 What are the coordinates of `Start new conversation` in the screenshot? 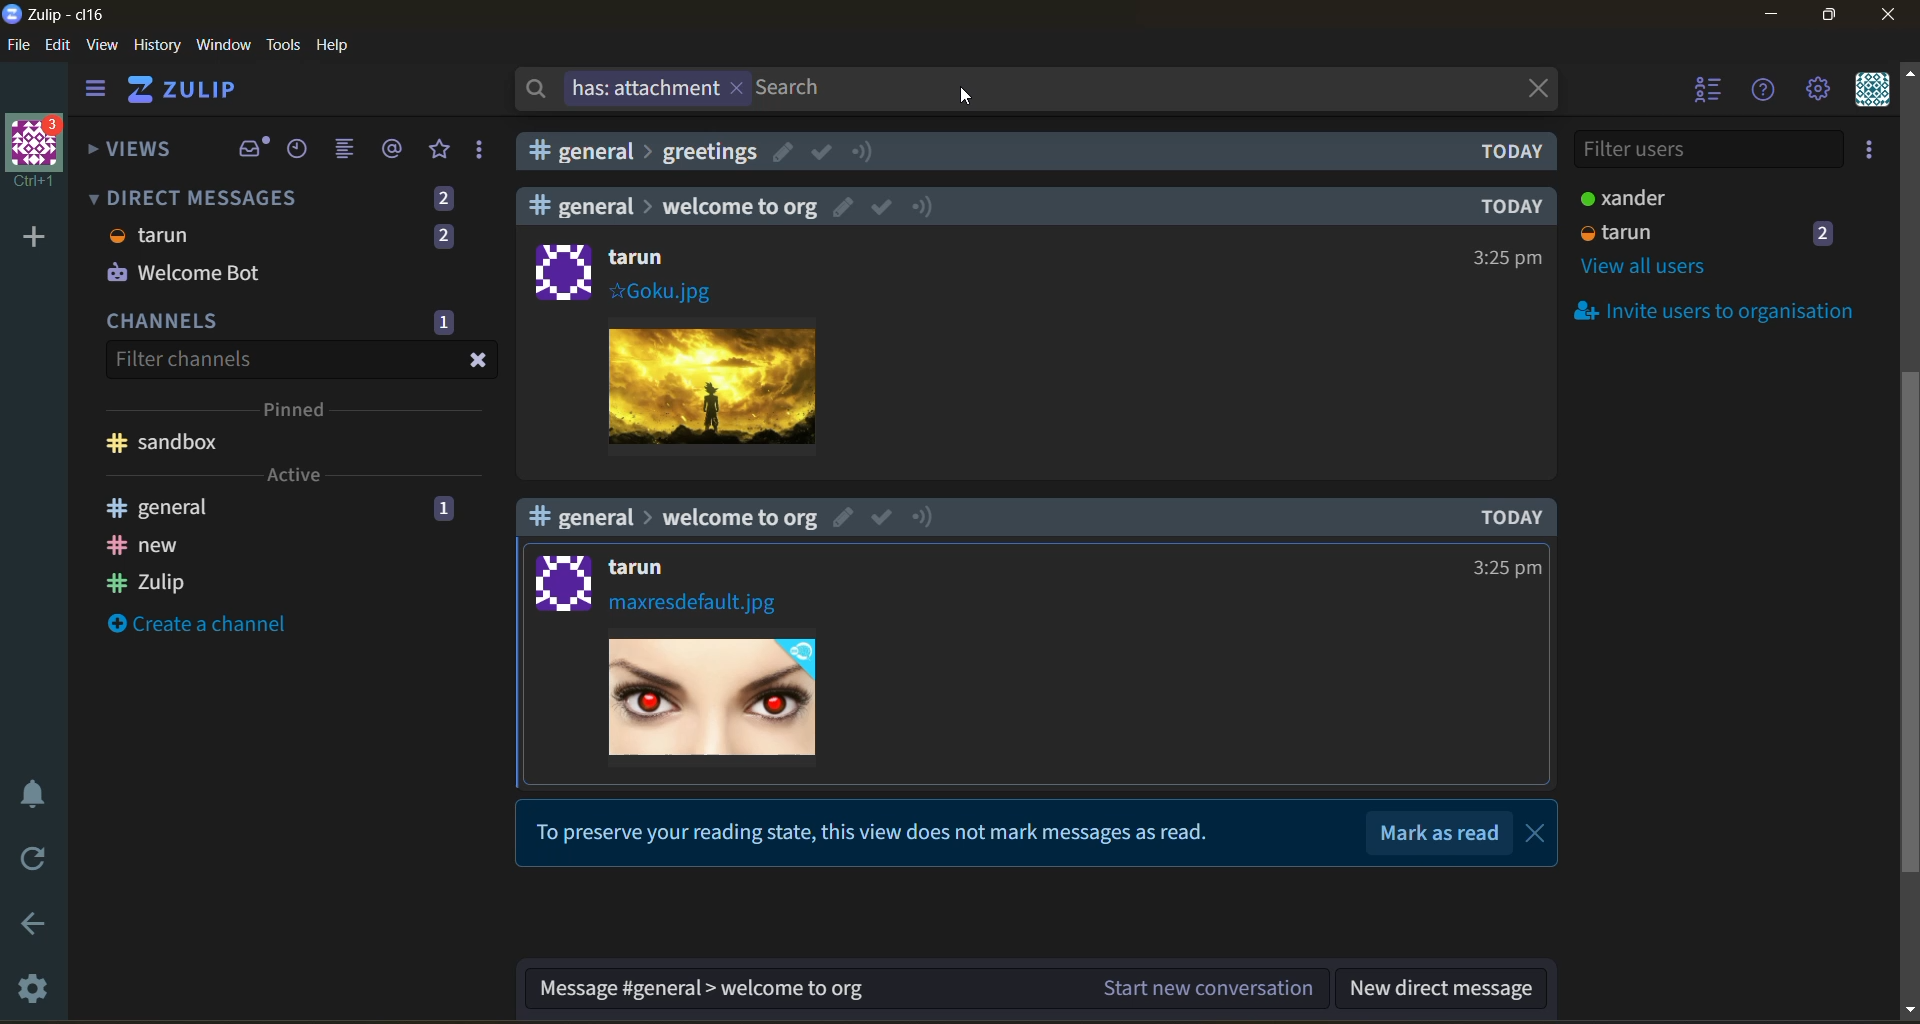 It's located at (1210, 986).